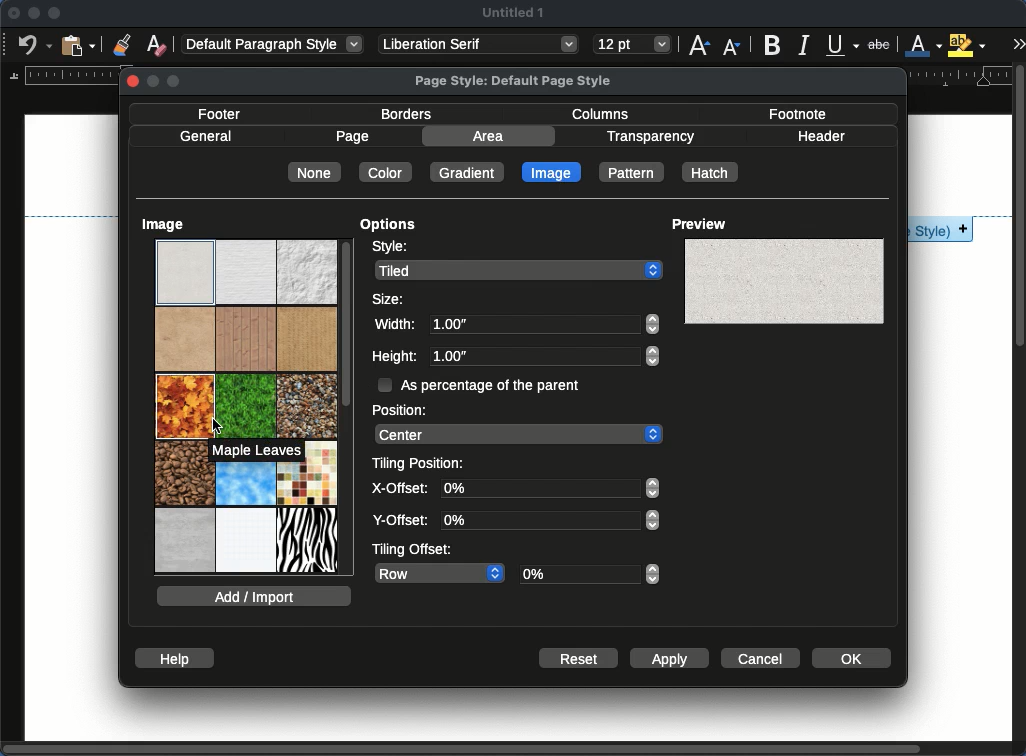 This screenshot has width=1026, height=756. Describe the element at coordinates (702, 224) in the screenshot. I see `preview` at that location.